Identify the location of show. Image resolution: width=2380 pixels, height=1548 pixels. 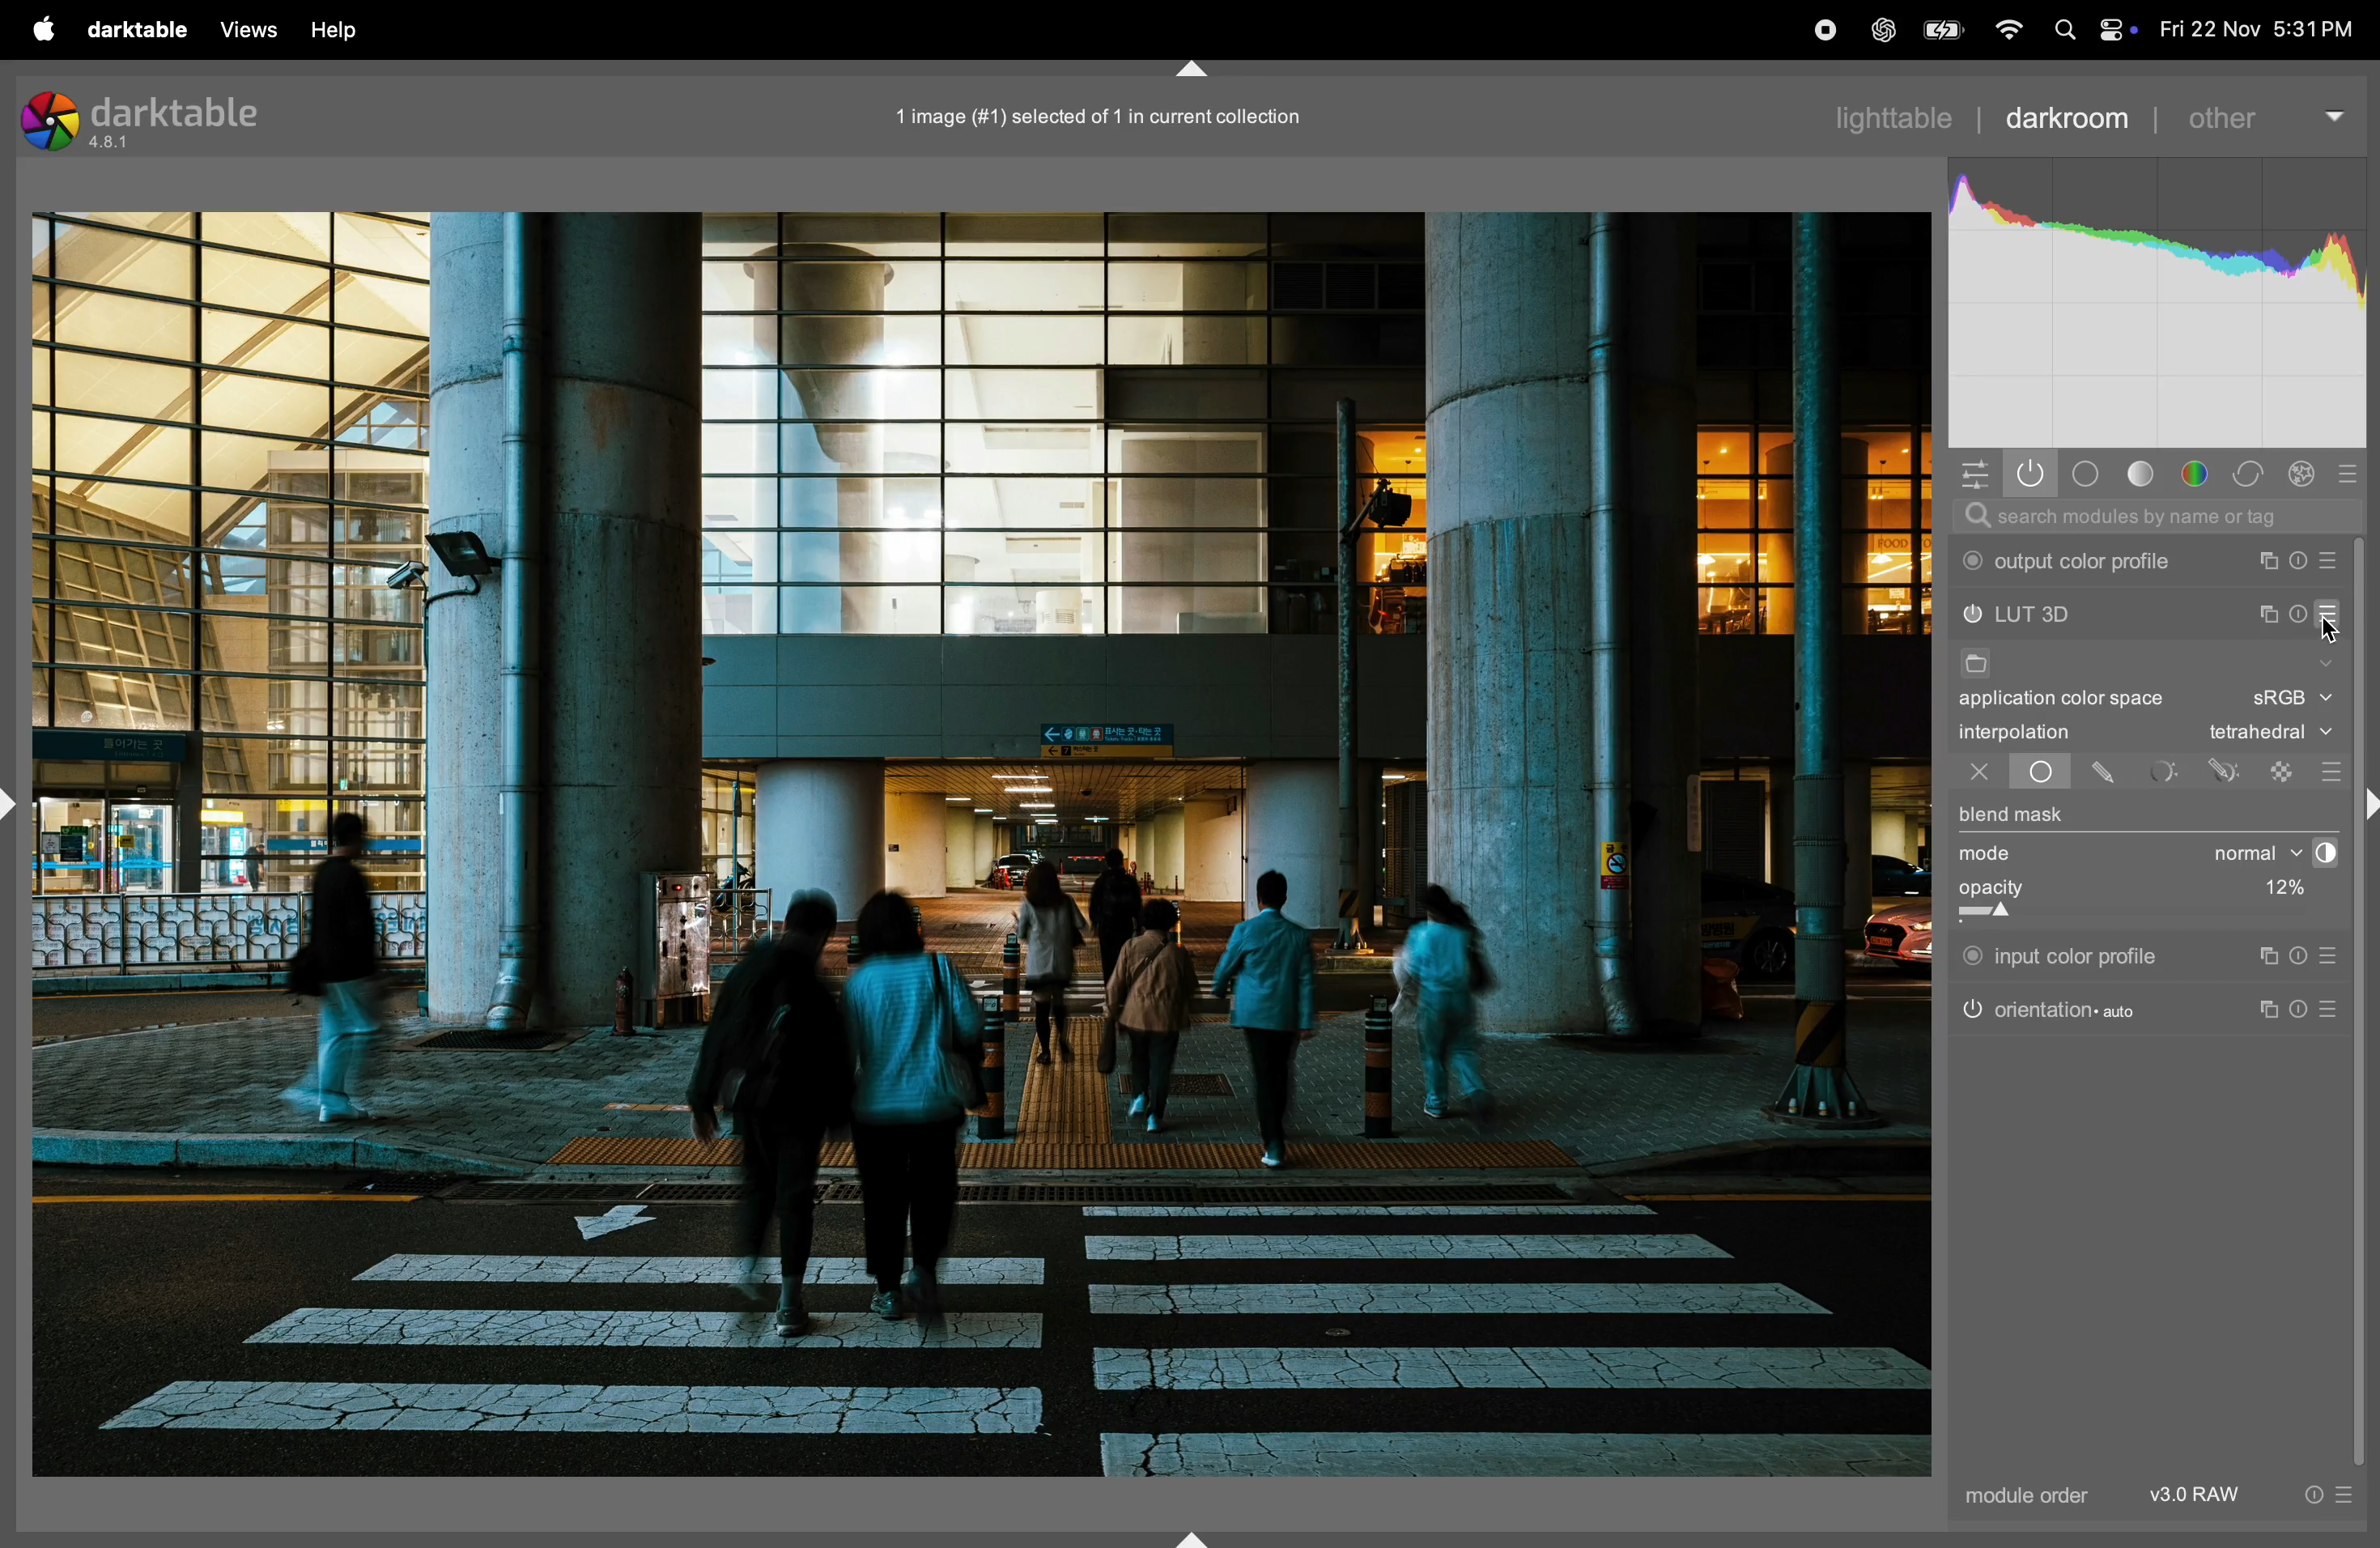
(2323, 659).